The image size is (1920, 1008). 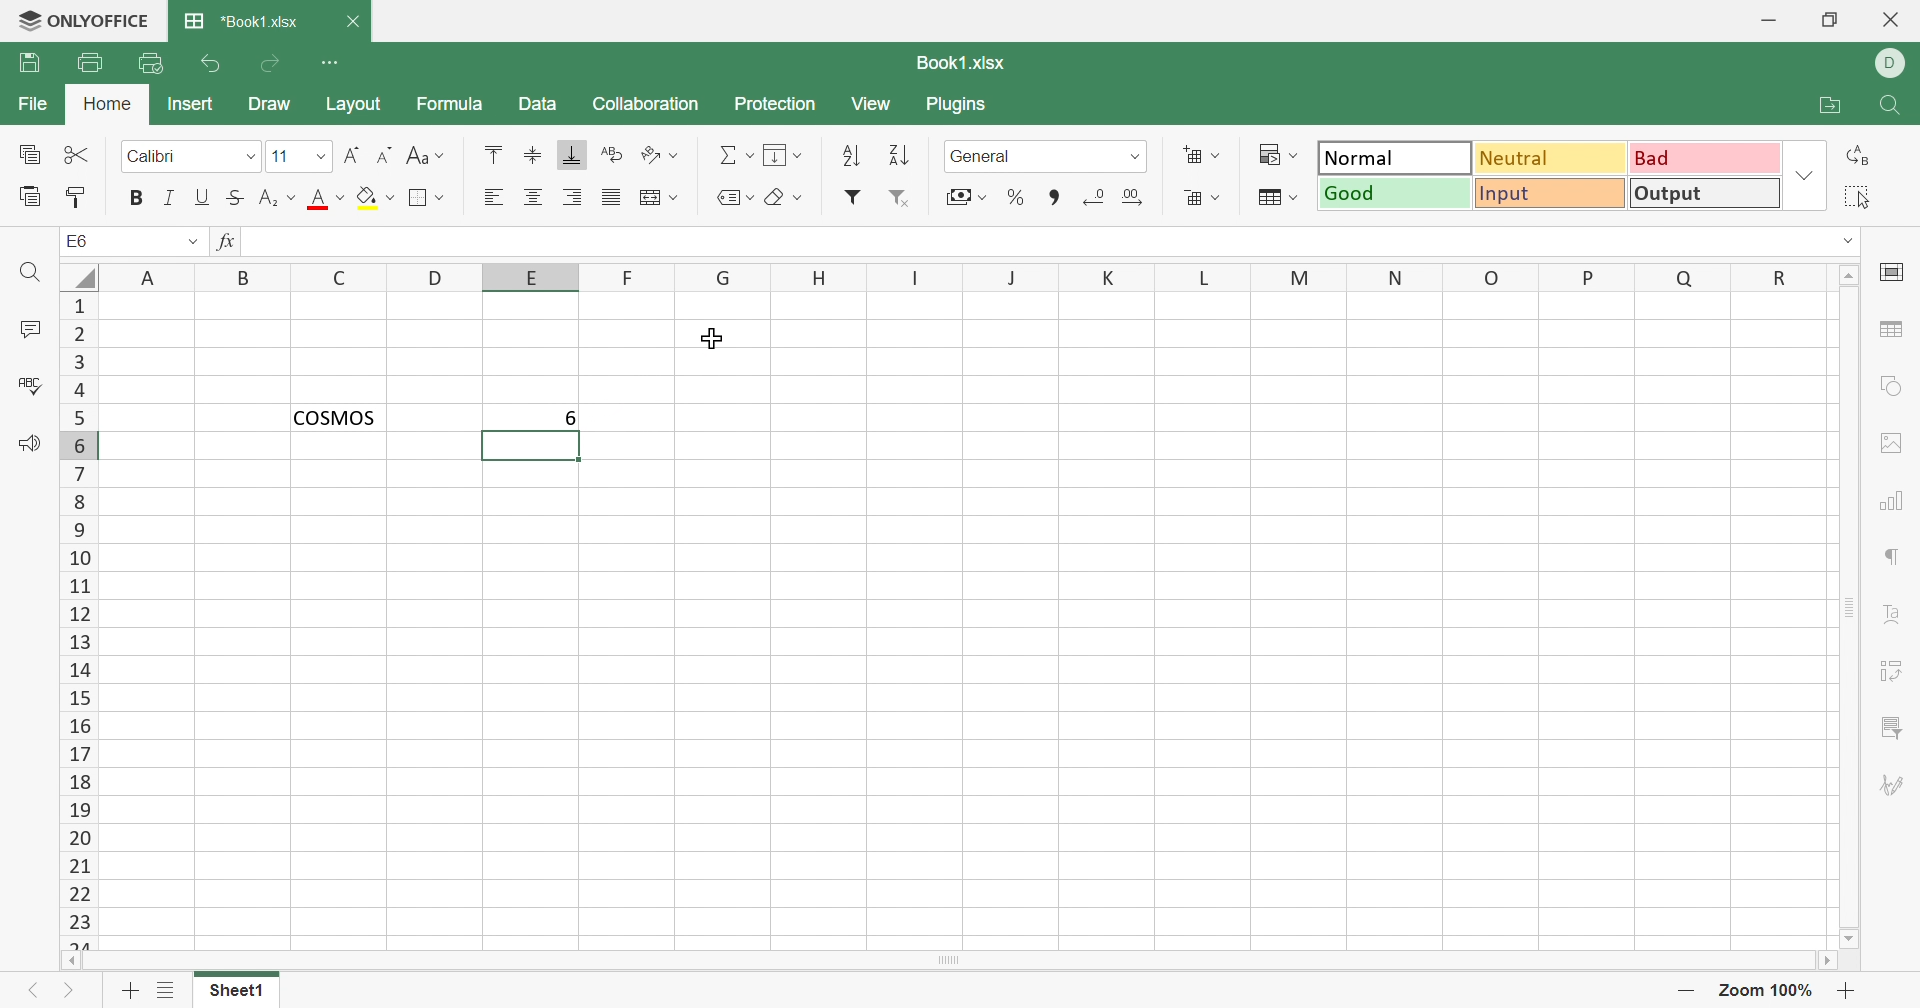 What do you see at coordinates (426, 156) in the screenshot?
I see `Change case` at bounding box center [426, 156].